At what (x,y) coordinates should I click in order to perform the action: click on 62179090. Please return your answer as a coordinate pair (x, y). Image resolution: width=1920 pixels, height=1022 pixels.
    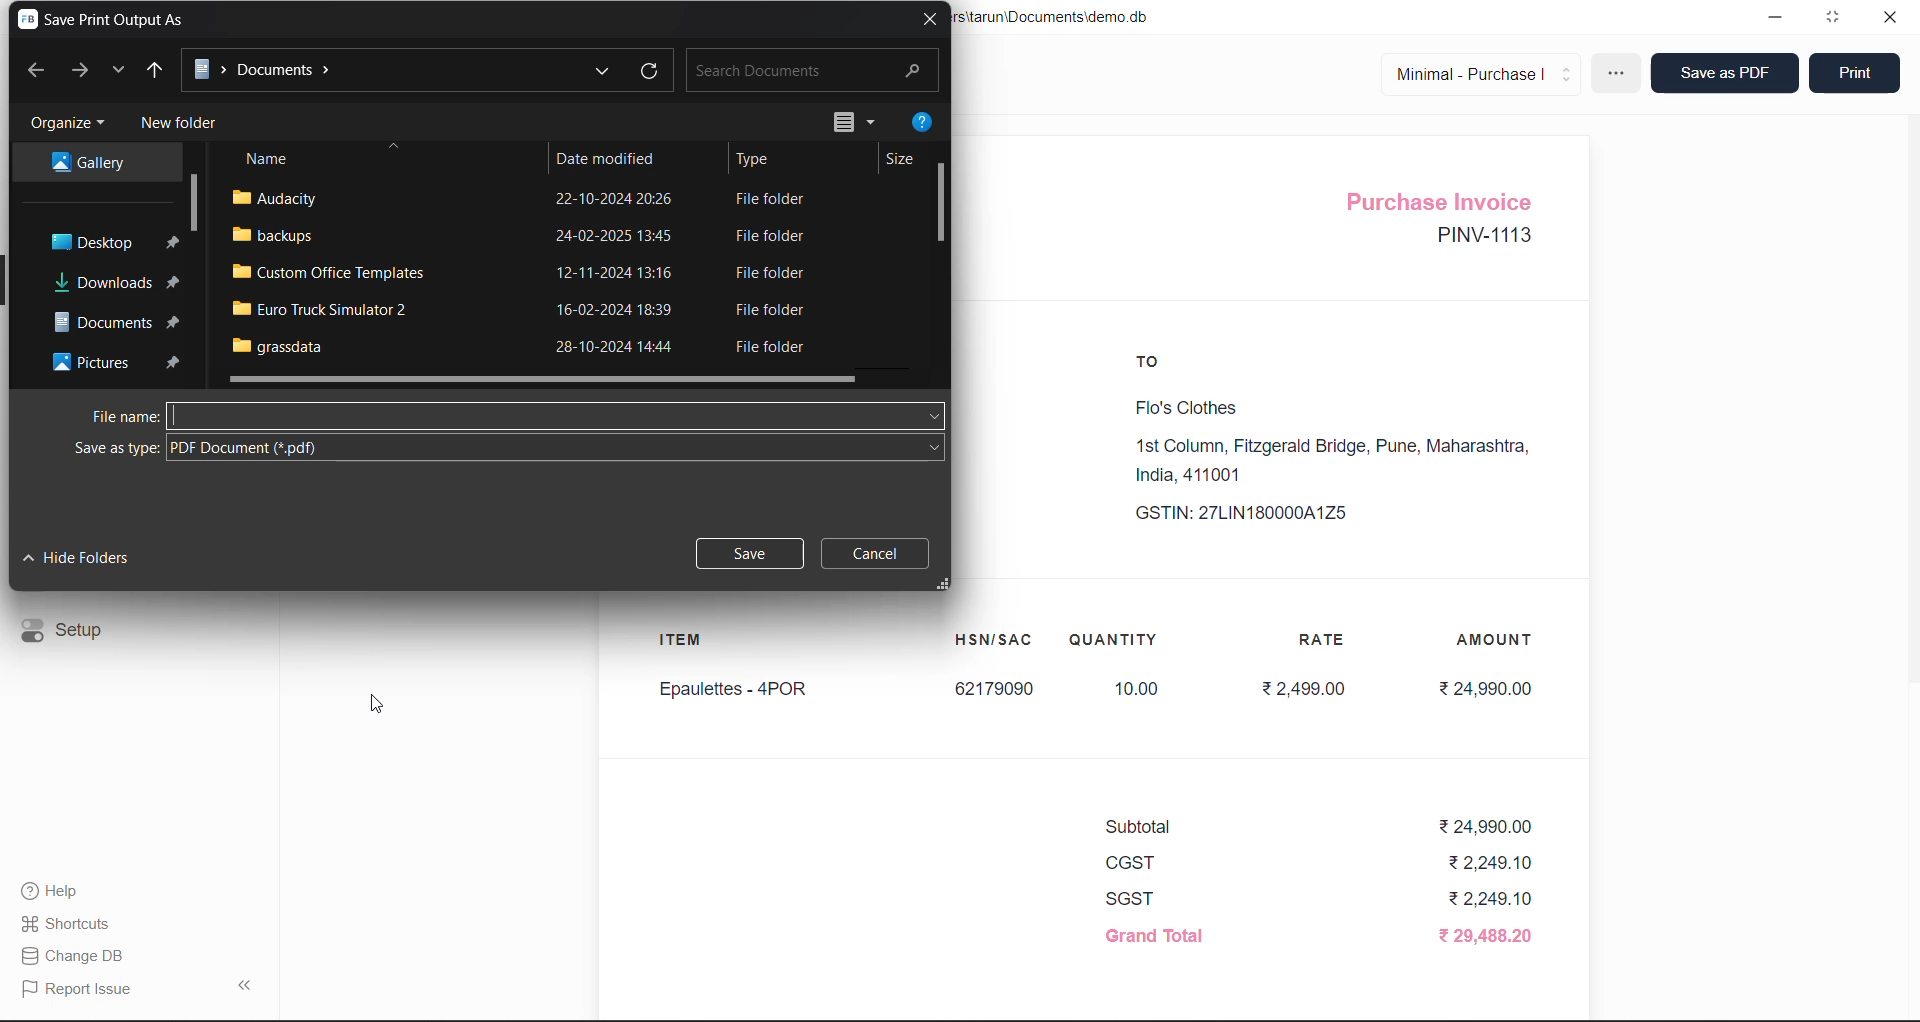
    Looking at the image, I should click on (997, 688).